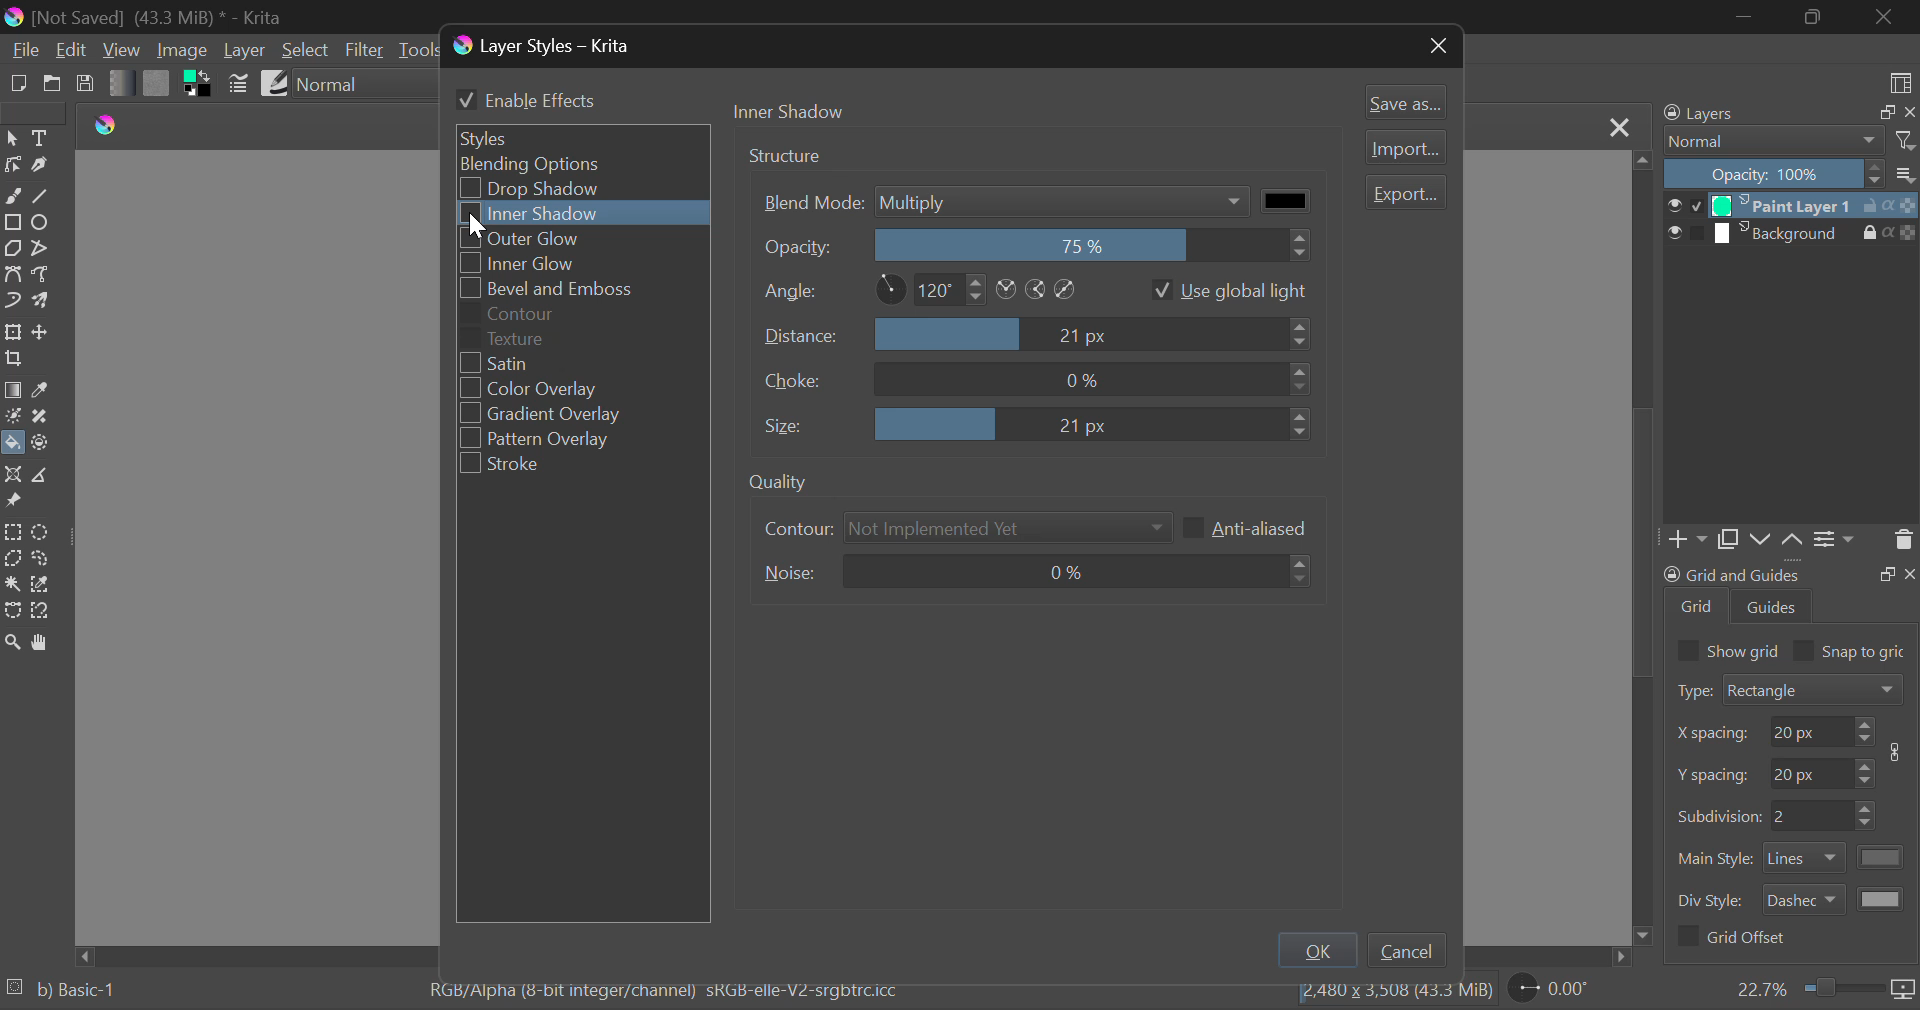  What do you see at coordinates (577, 313) in the screenshot?
I see `Contour` at bounding box center [577, 313].